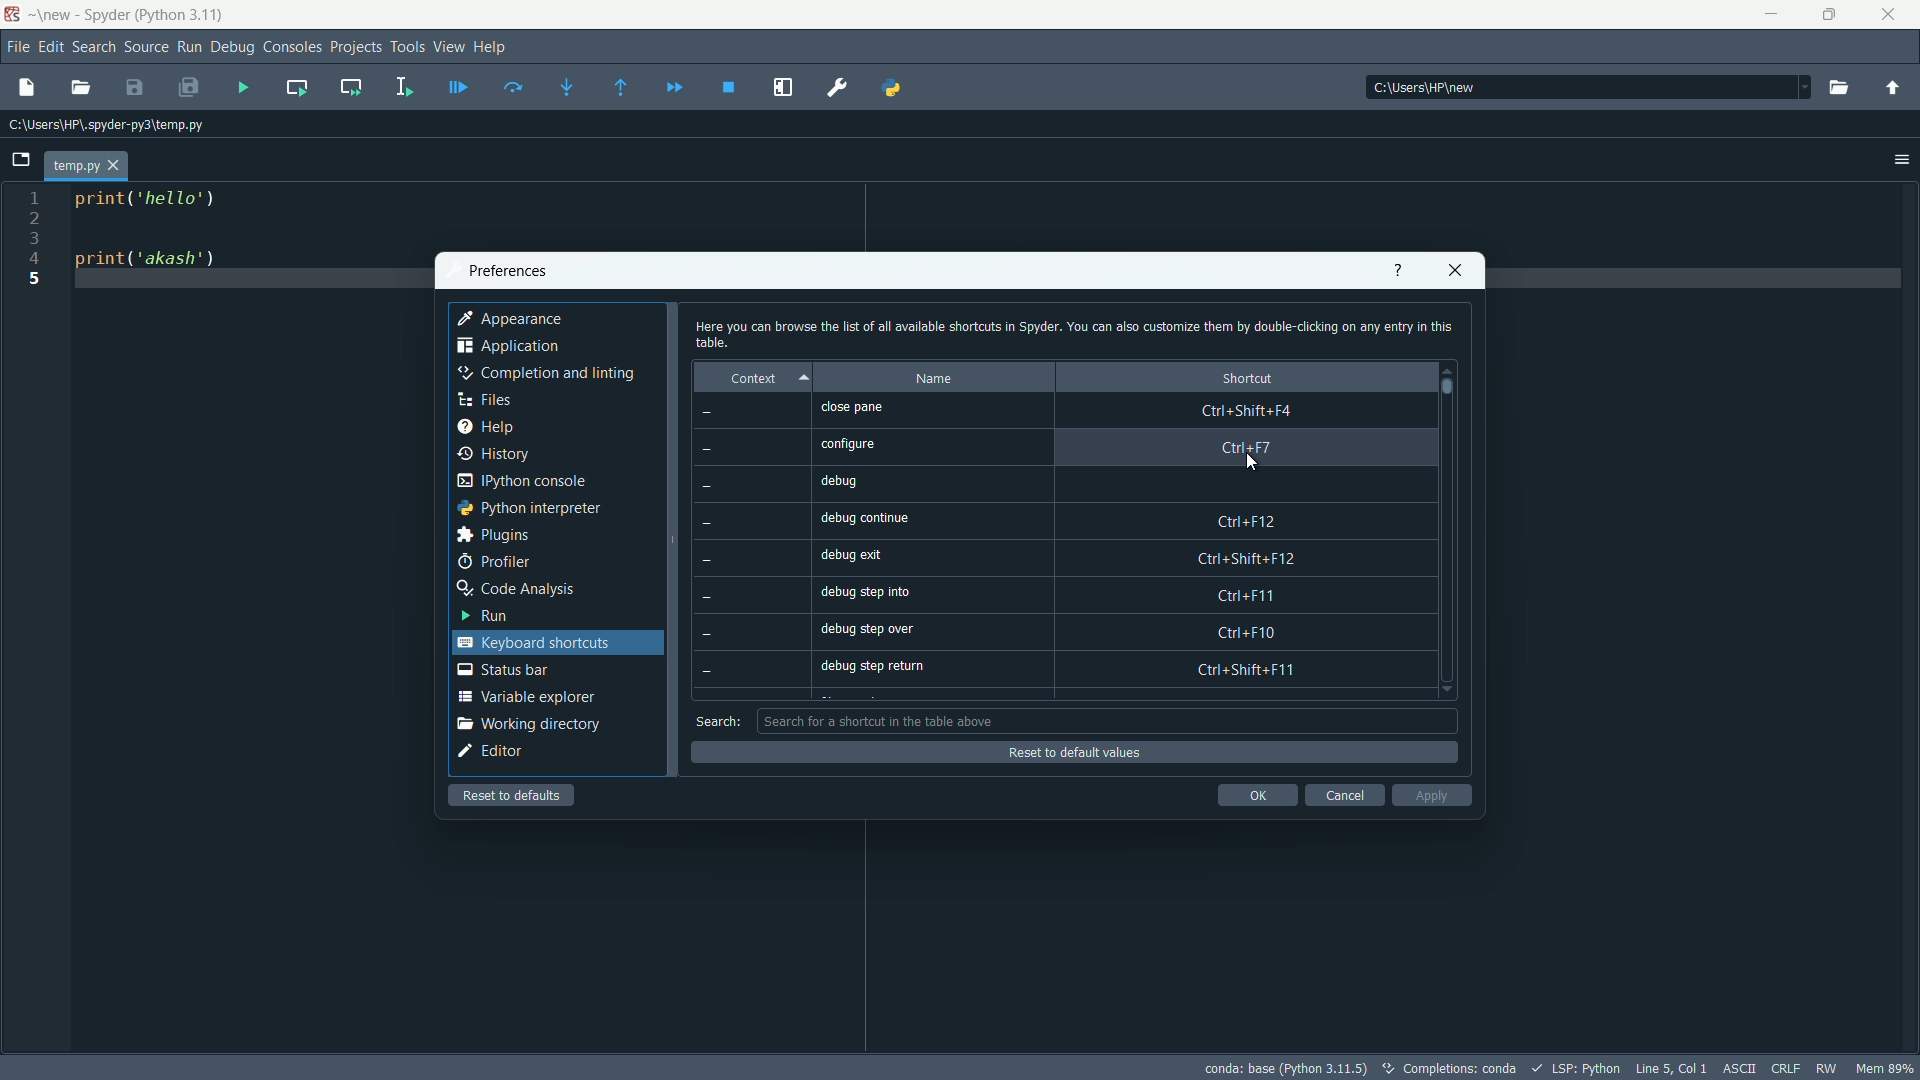 The height and width of the screenshot is (1080, 1920). I want to click on file menu, so click(20, 48).